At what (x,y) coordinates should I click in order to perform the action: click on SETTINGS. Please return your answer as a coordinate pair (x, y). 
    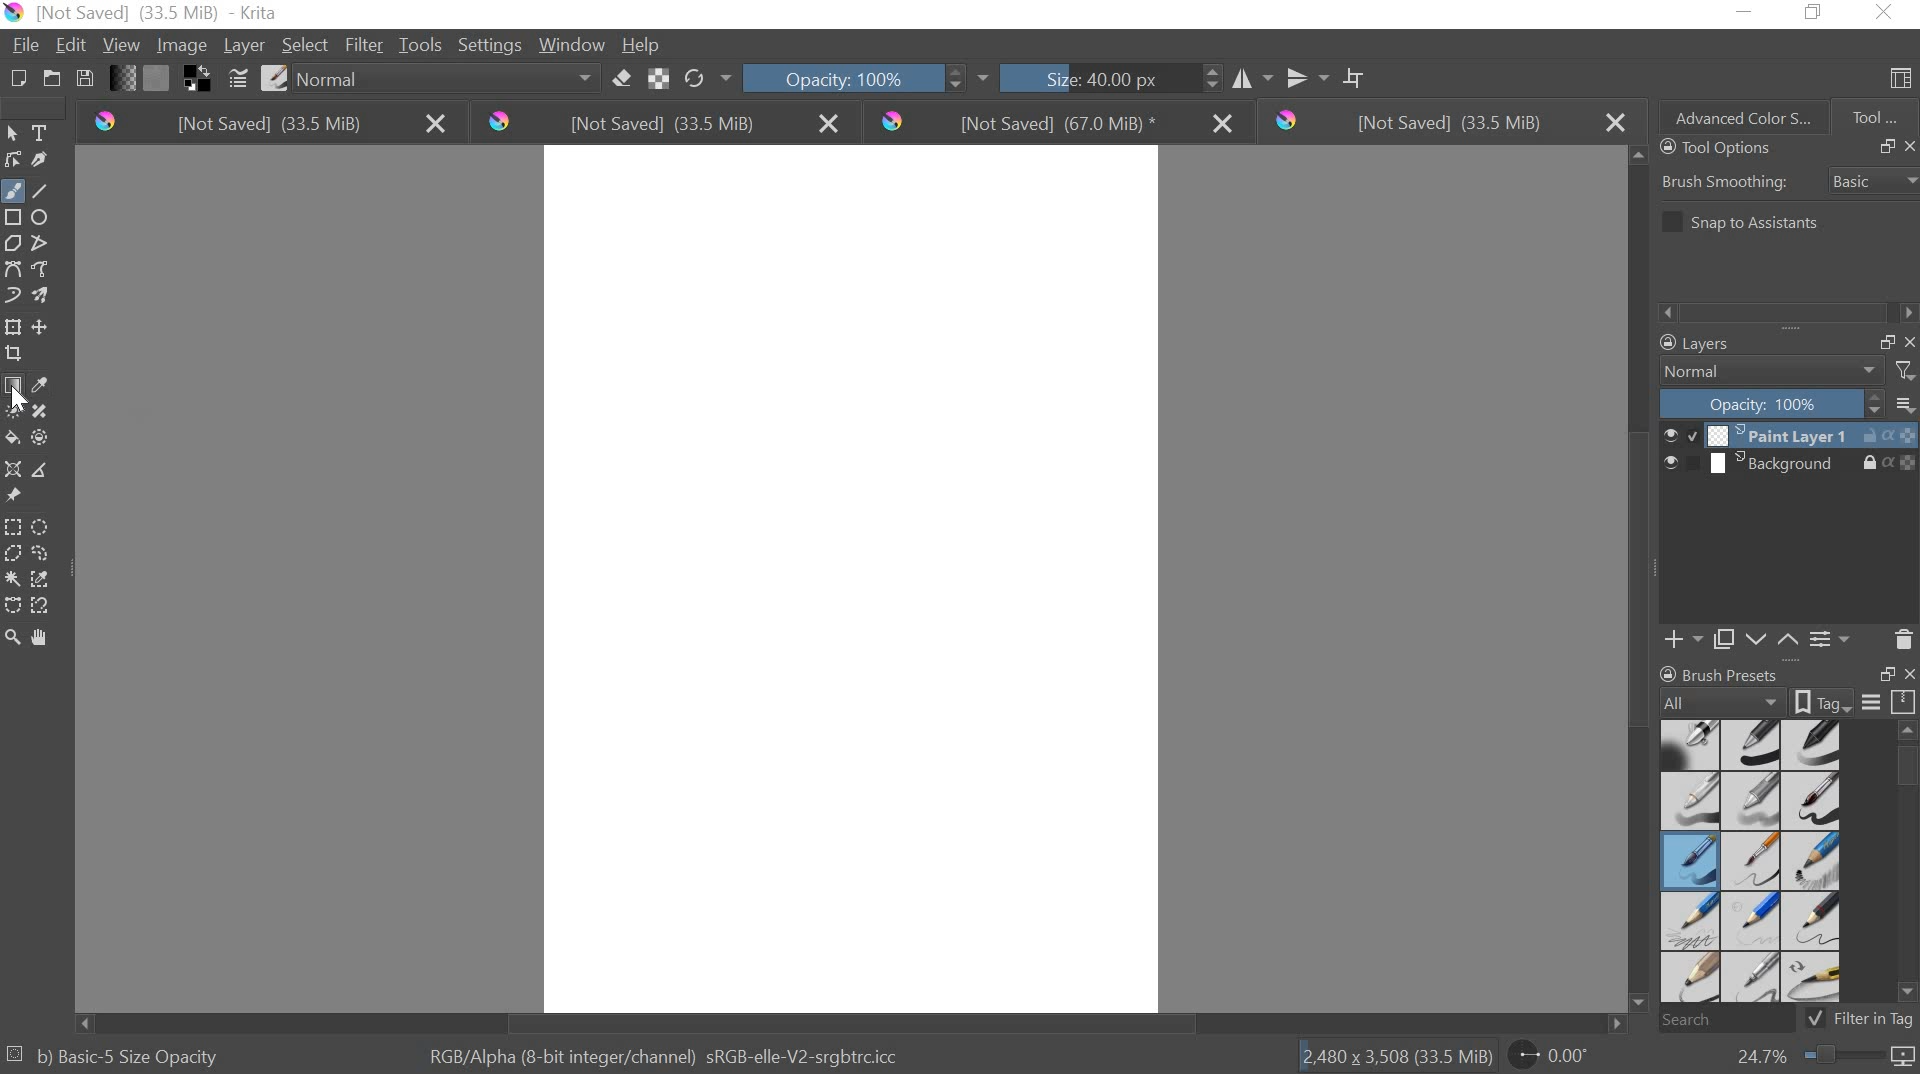
    Looking at the image, I should click on (489, 44).